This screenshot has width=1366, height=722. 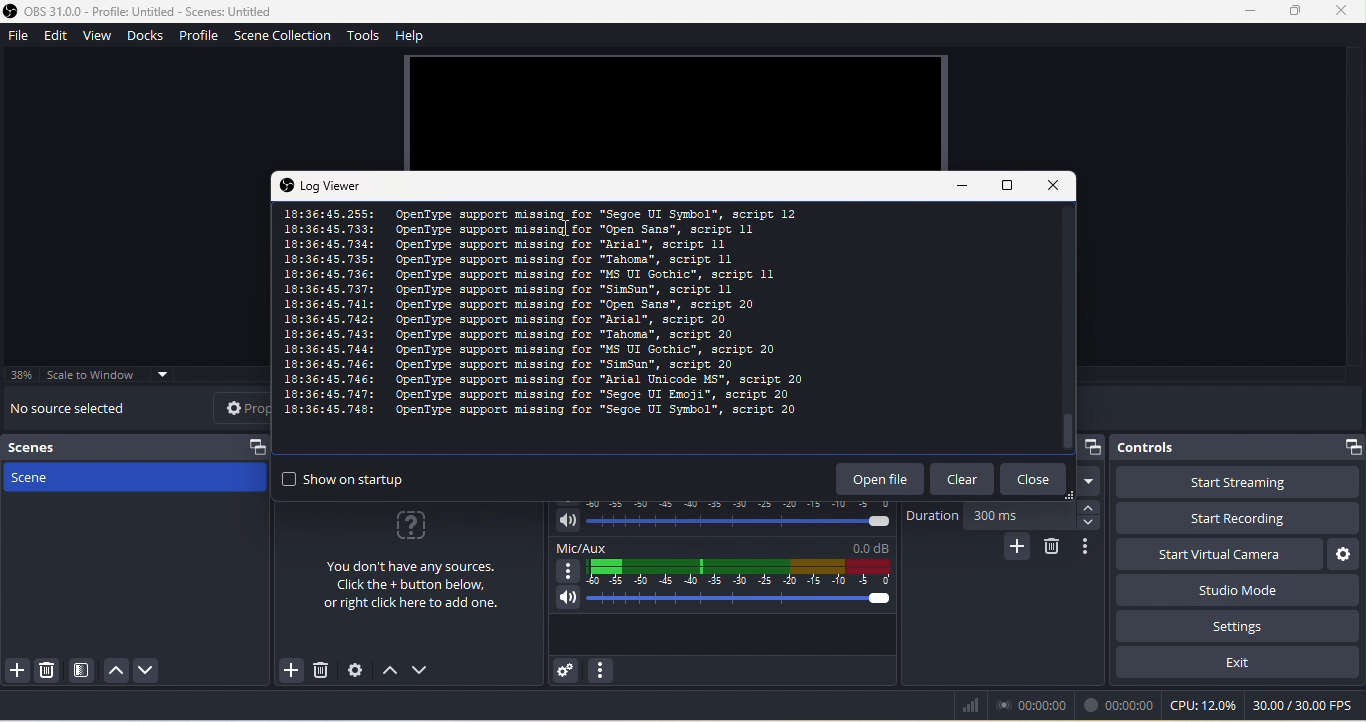 What do you see at coordinates (602, 671) in the screenshot?
I see `audio mixer menu` at bounding box center [602, 671].